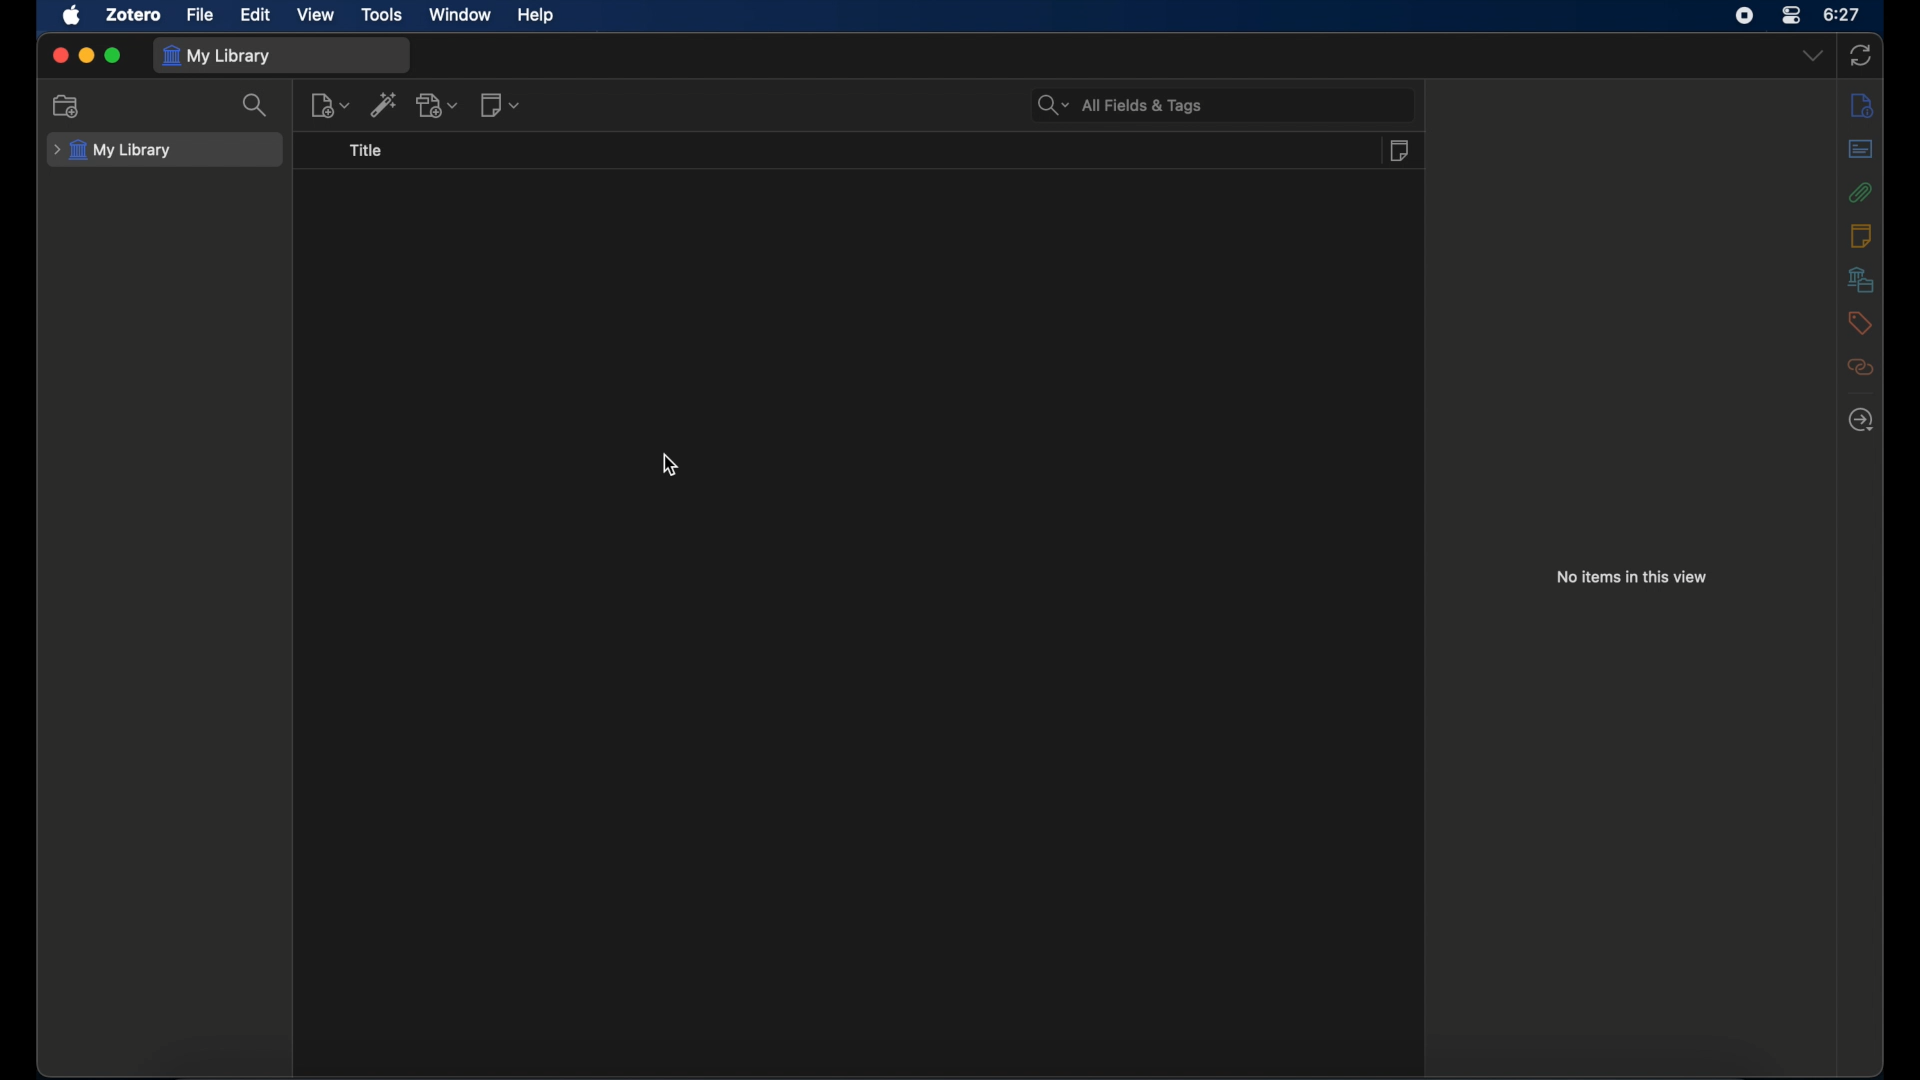 The width and height of the screenshot is (1920, 1080). What do you see at coordinates (1862, 148) in the screenshot?
I see `abstract` at bounding box center [1862, 148].